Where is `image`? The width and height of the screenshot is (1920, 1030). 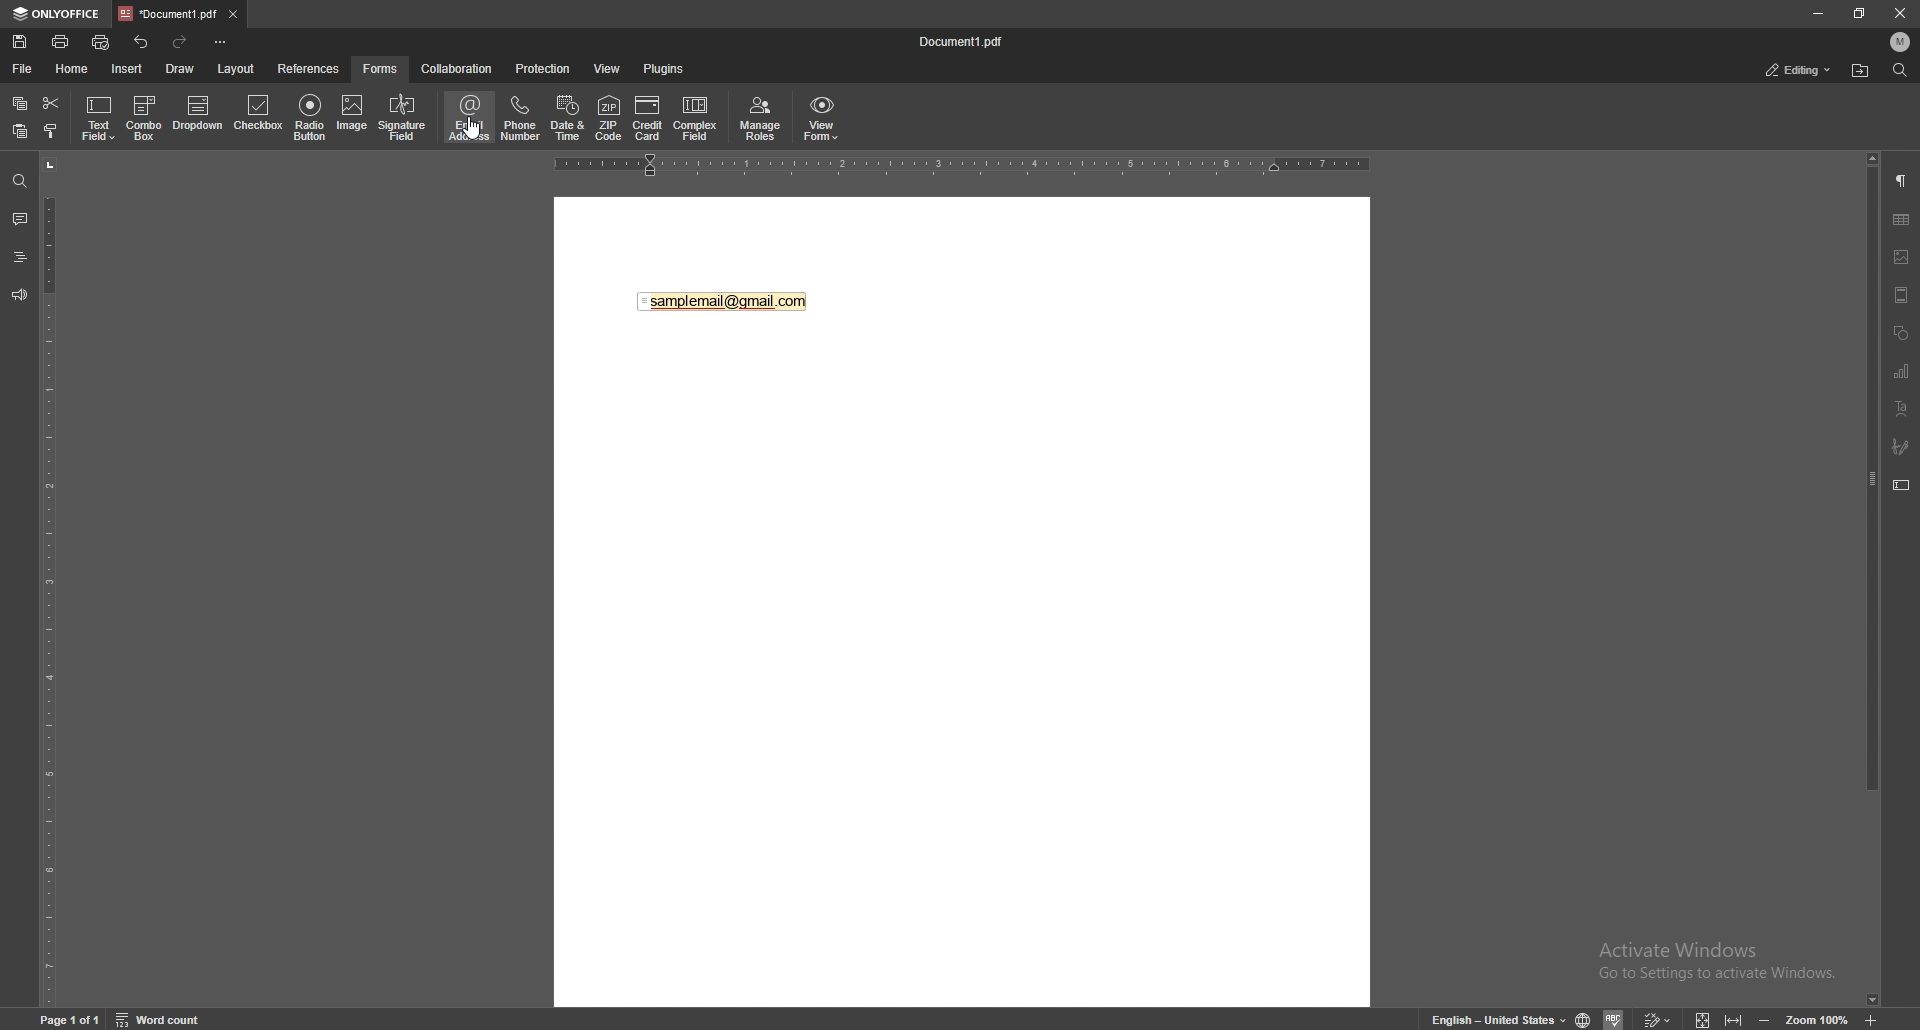 image is located at coordinates (352, 116).